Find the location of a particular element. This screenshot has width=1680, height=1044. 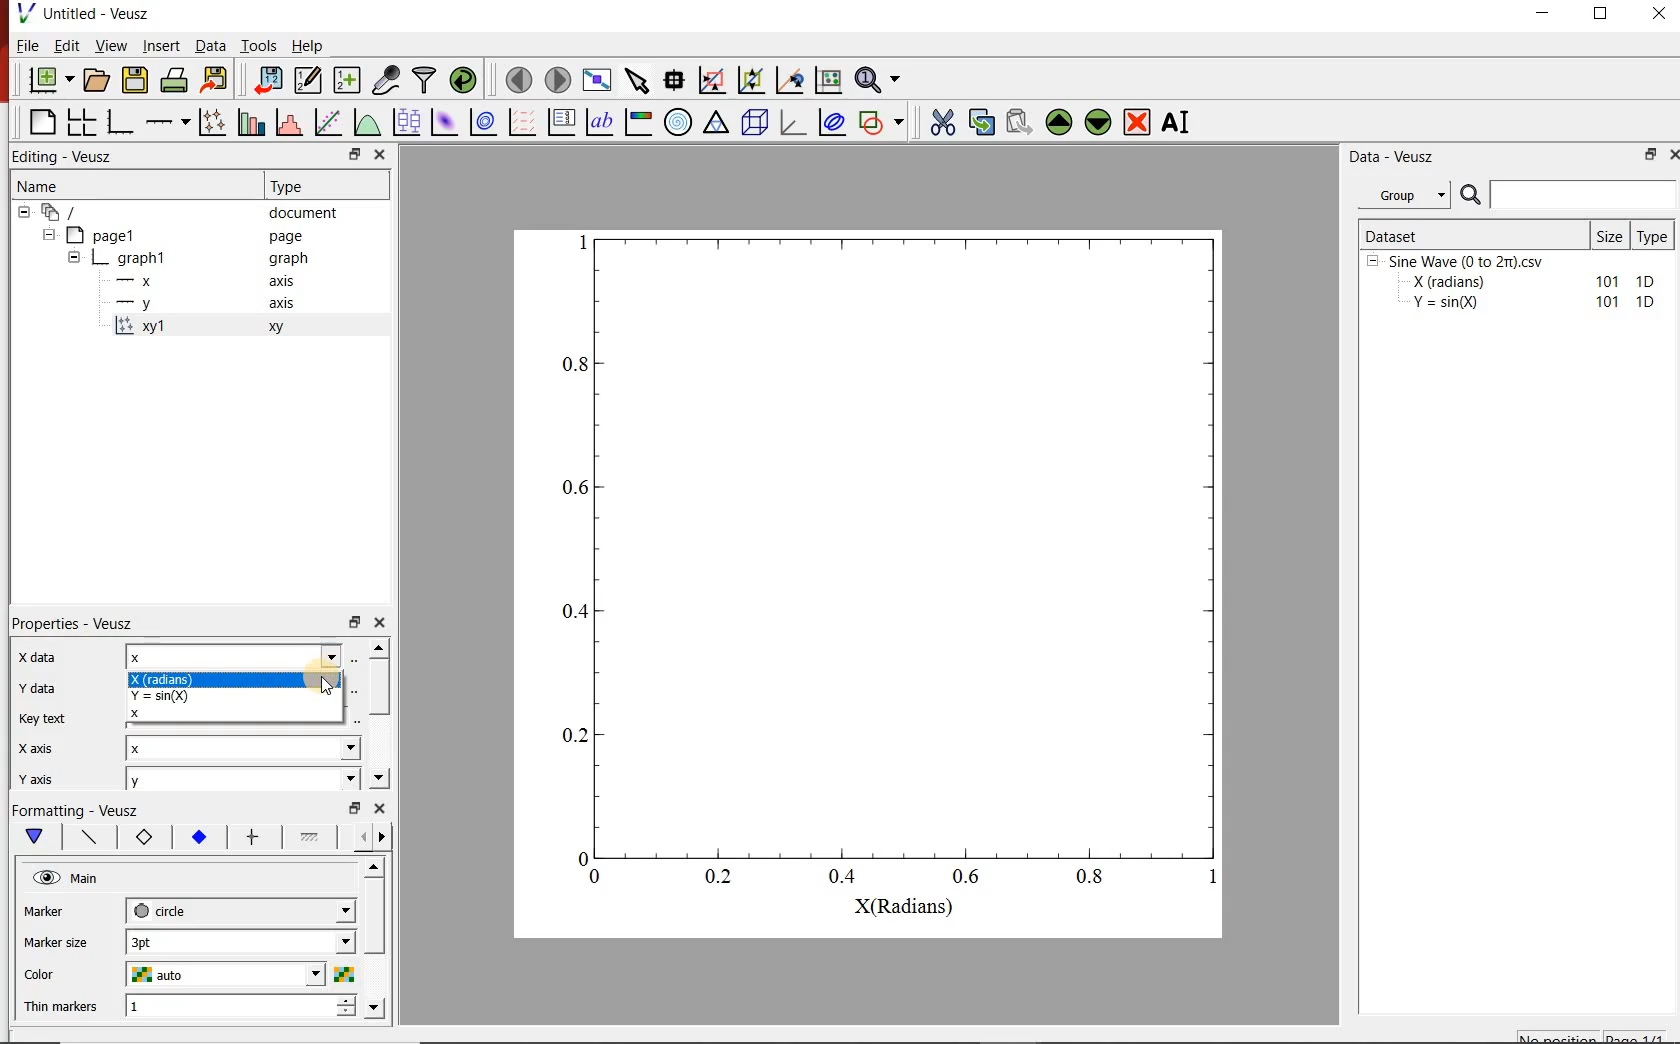

Untitled - Veusz is located at coordinates (98, 13).